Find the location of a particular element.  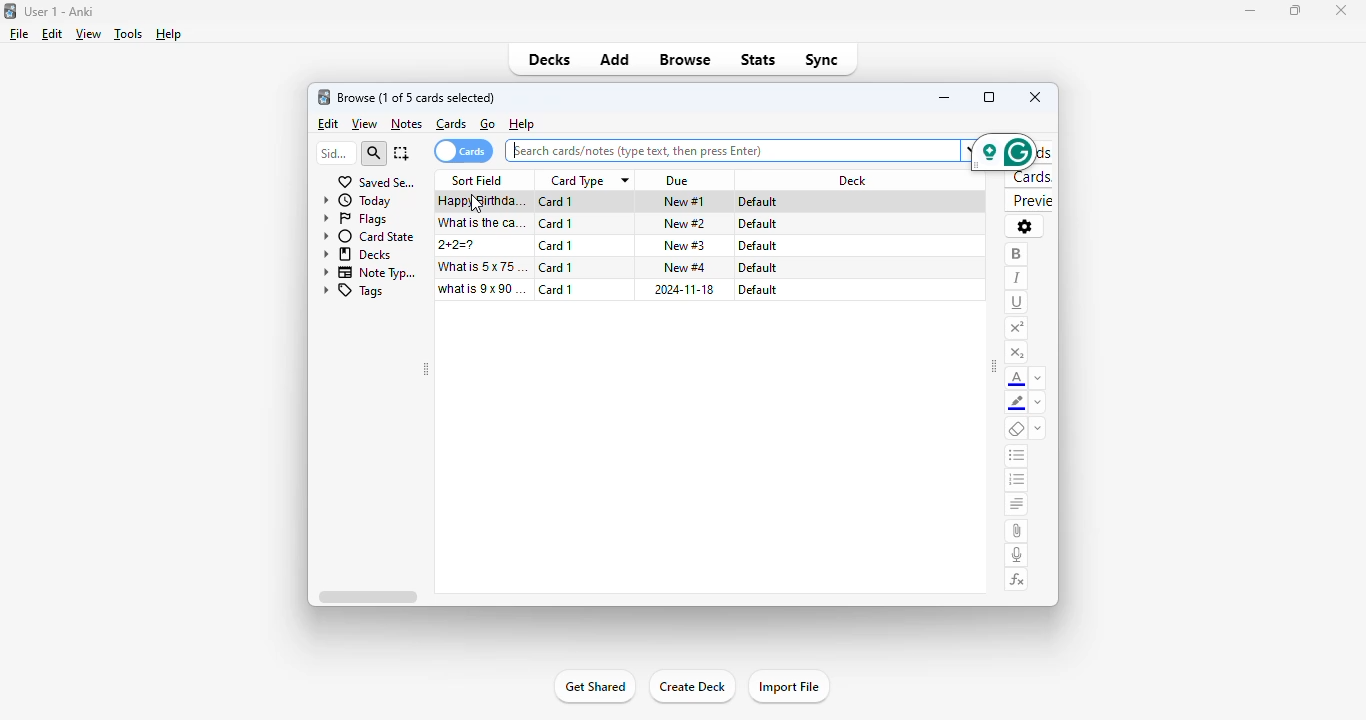

minimize is located at coordinates (946, 97).